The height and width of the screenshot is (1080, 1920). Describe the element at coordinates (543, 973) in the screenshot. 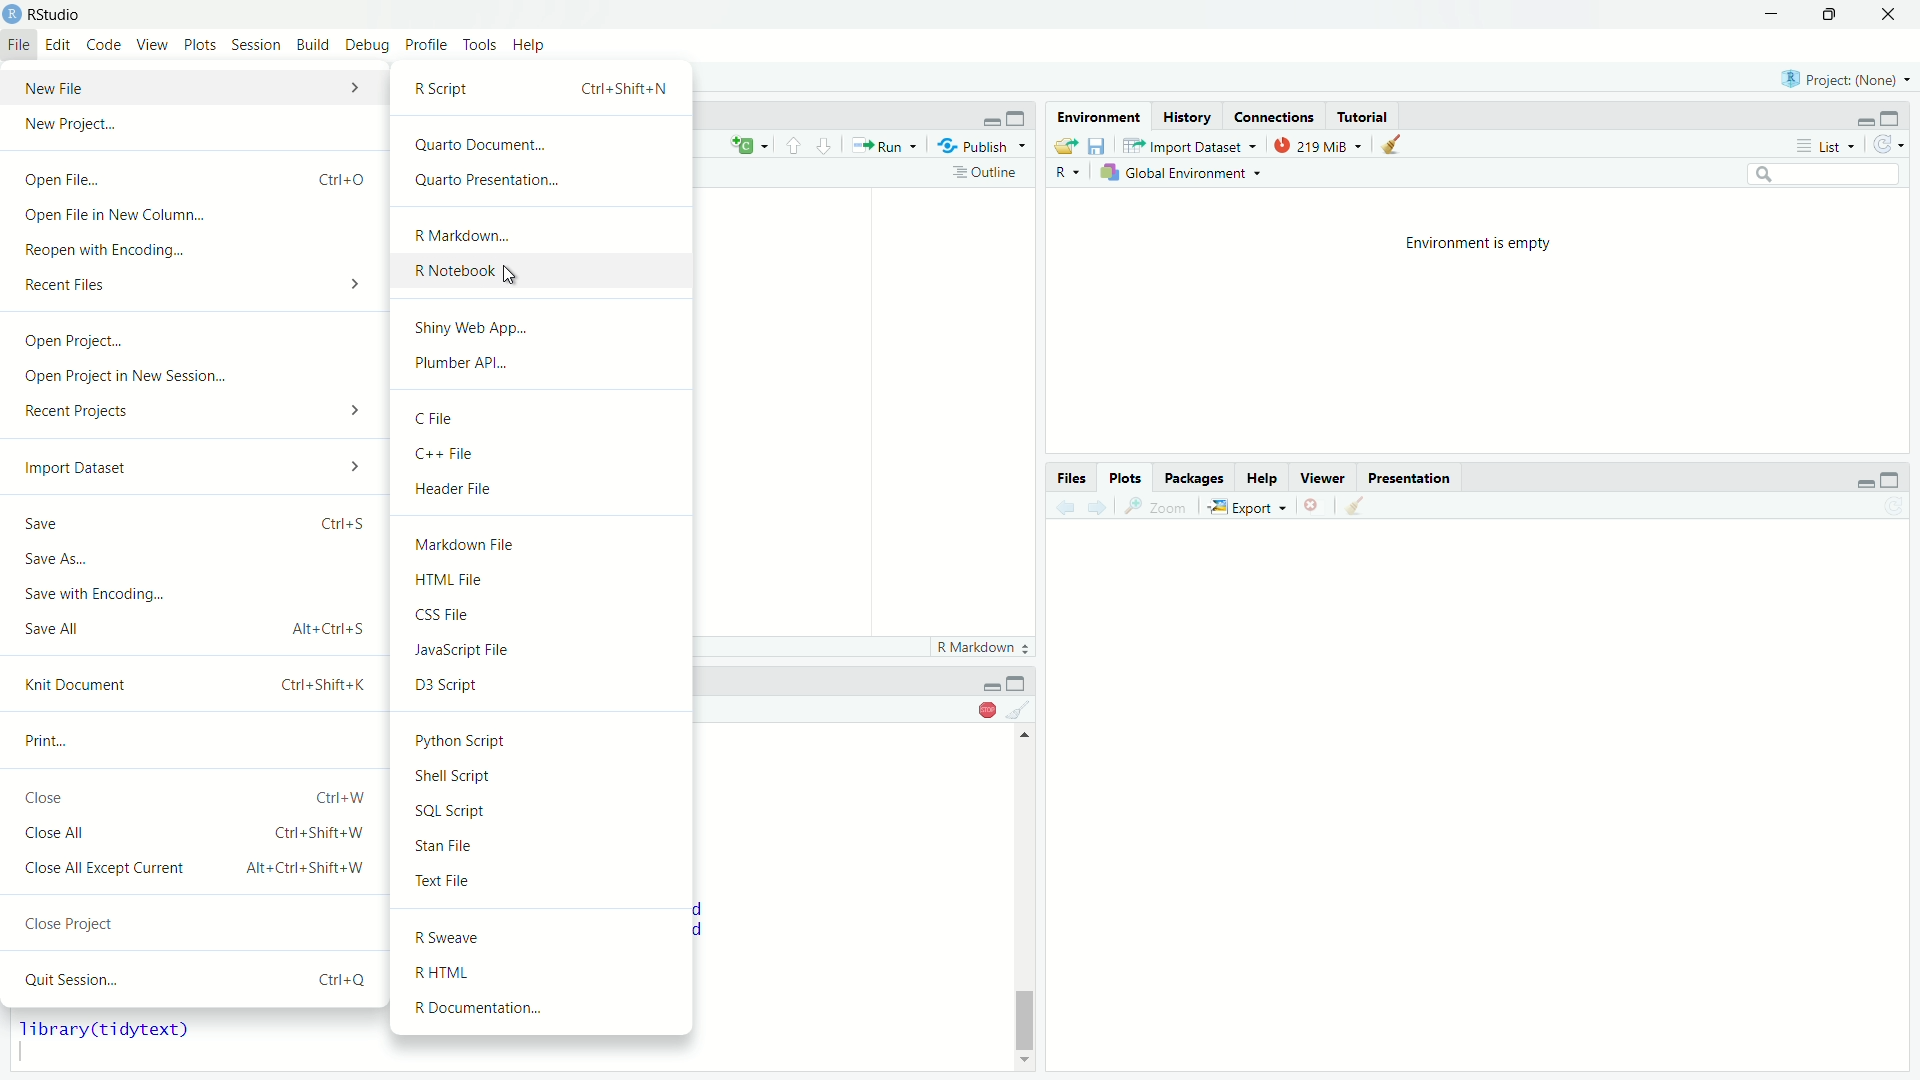

I see `RHTML` at that location.